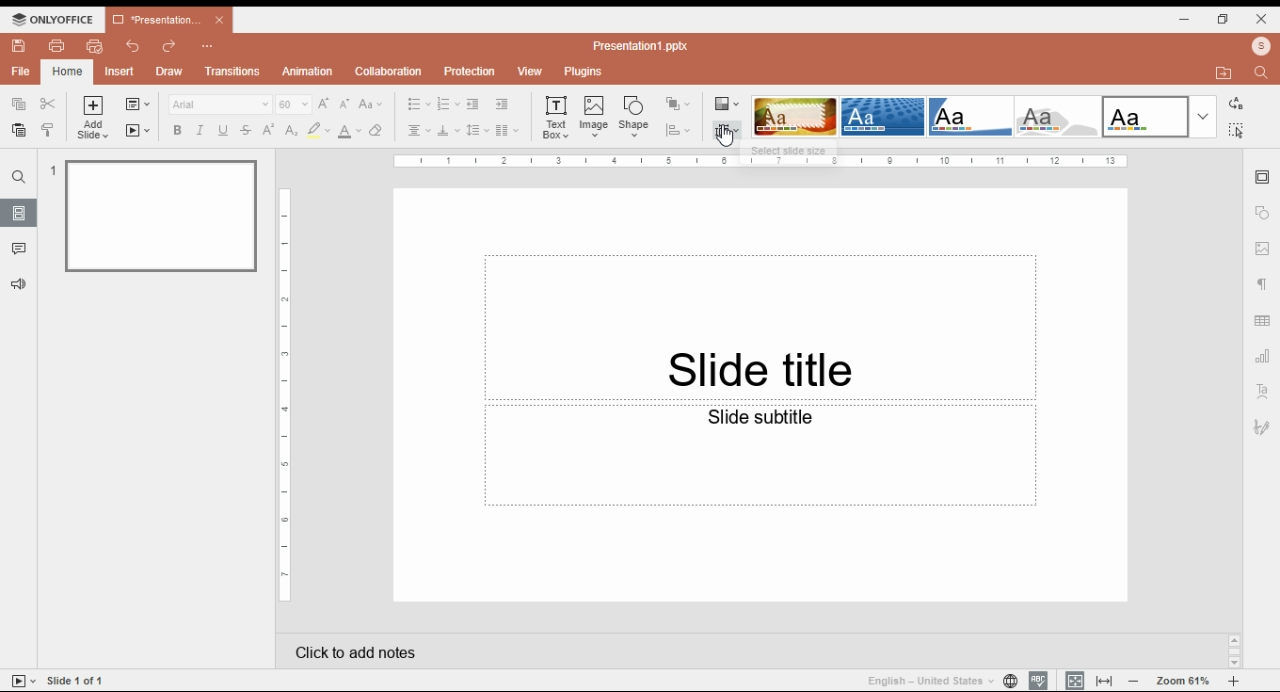  I want to click on change slide size, so click(727, 130).